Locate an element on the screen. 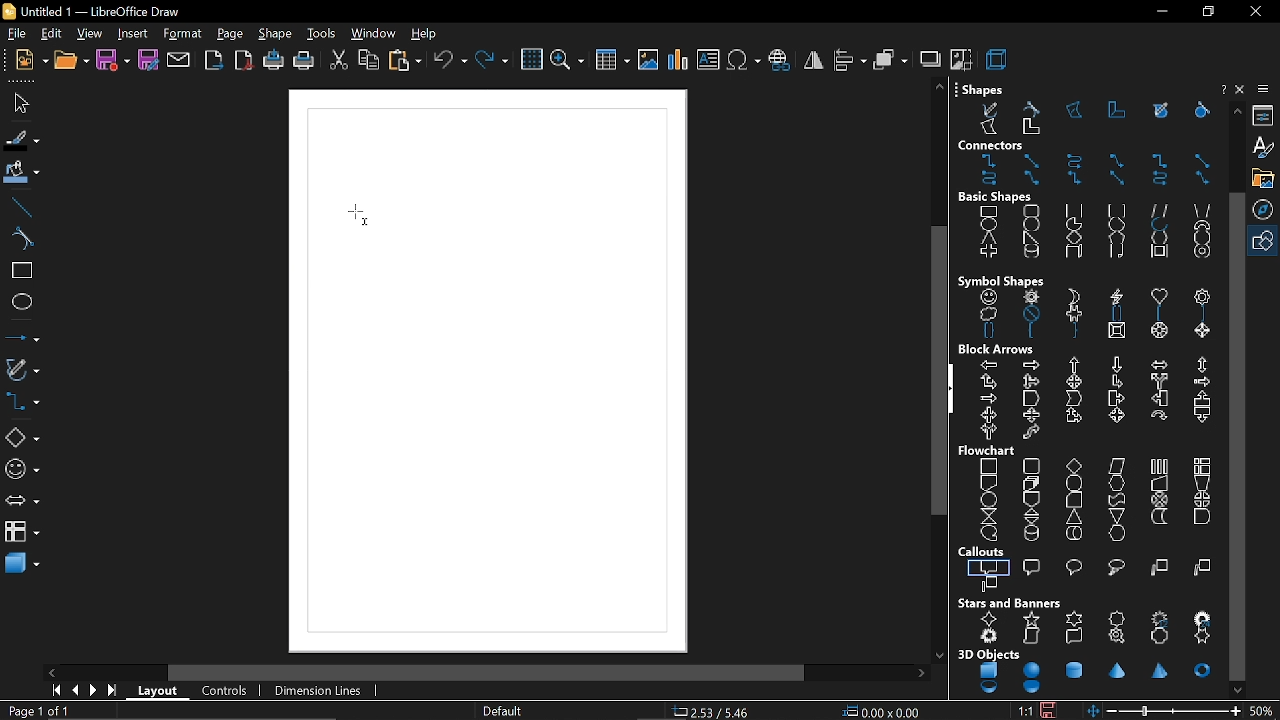 The image size is (1280, 720). 3d objects is located at coordinates (988, 654).